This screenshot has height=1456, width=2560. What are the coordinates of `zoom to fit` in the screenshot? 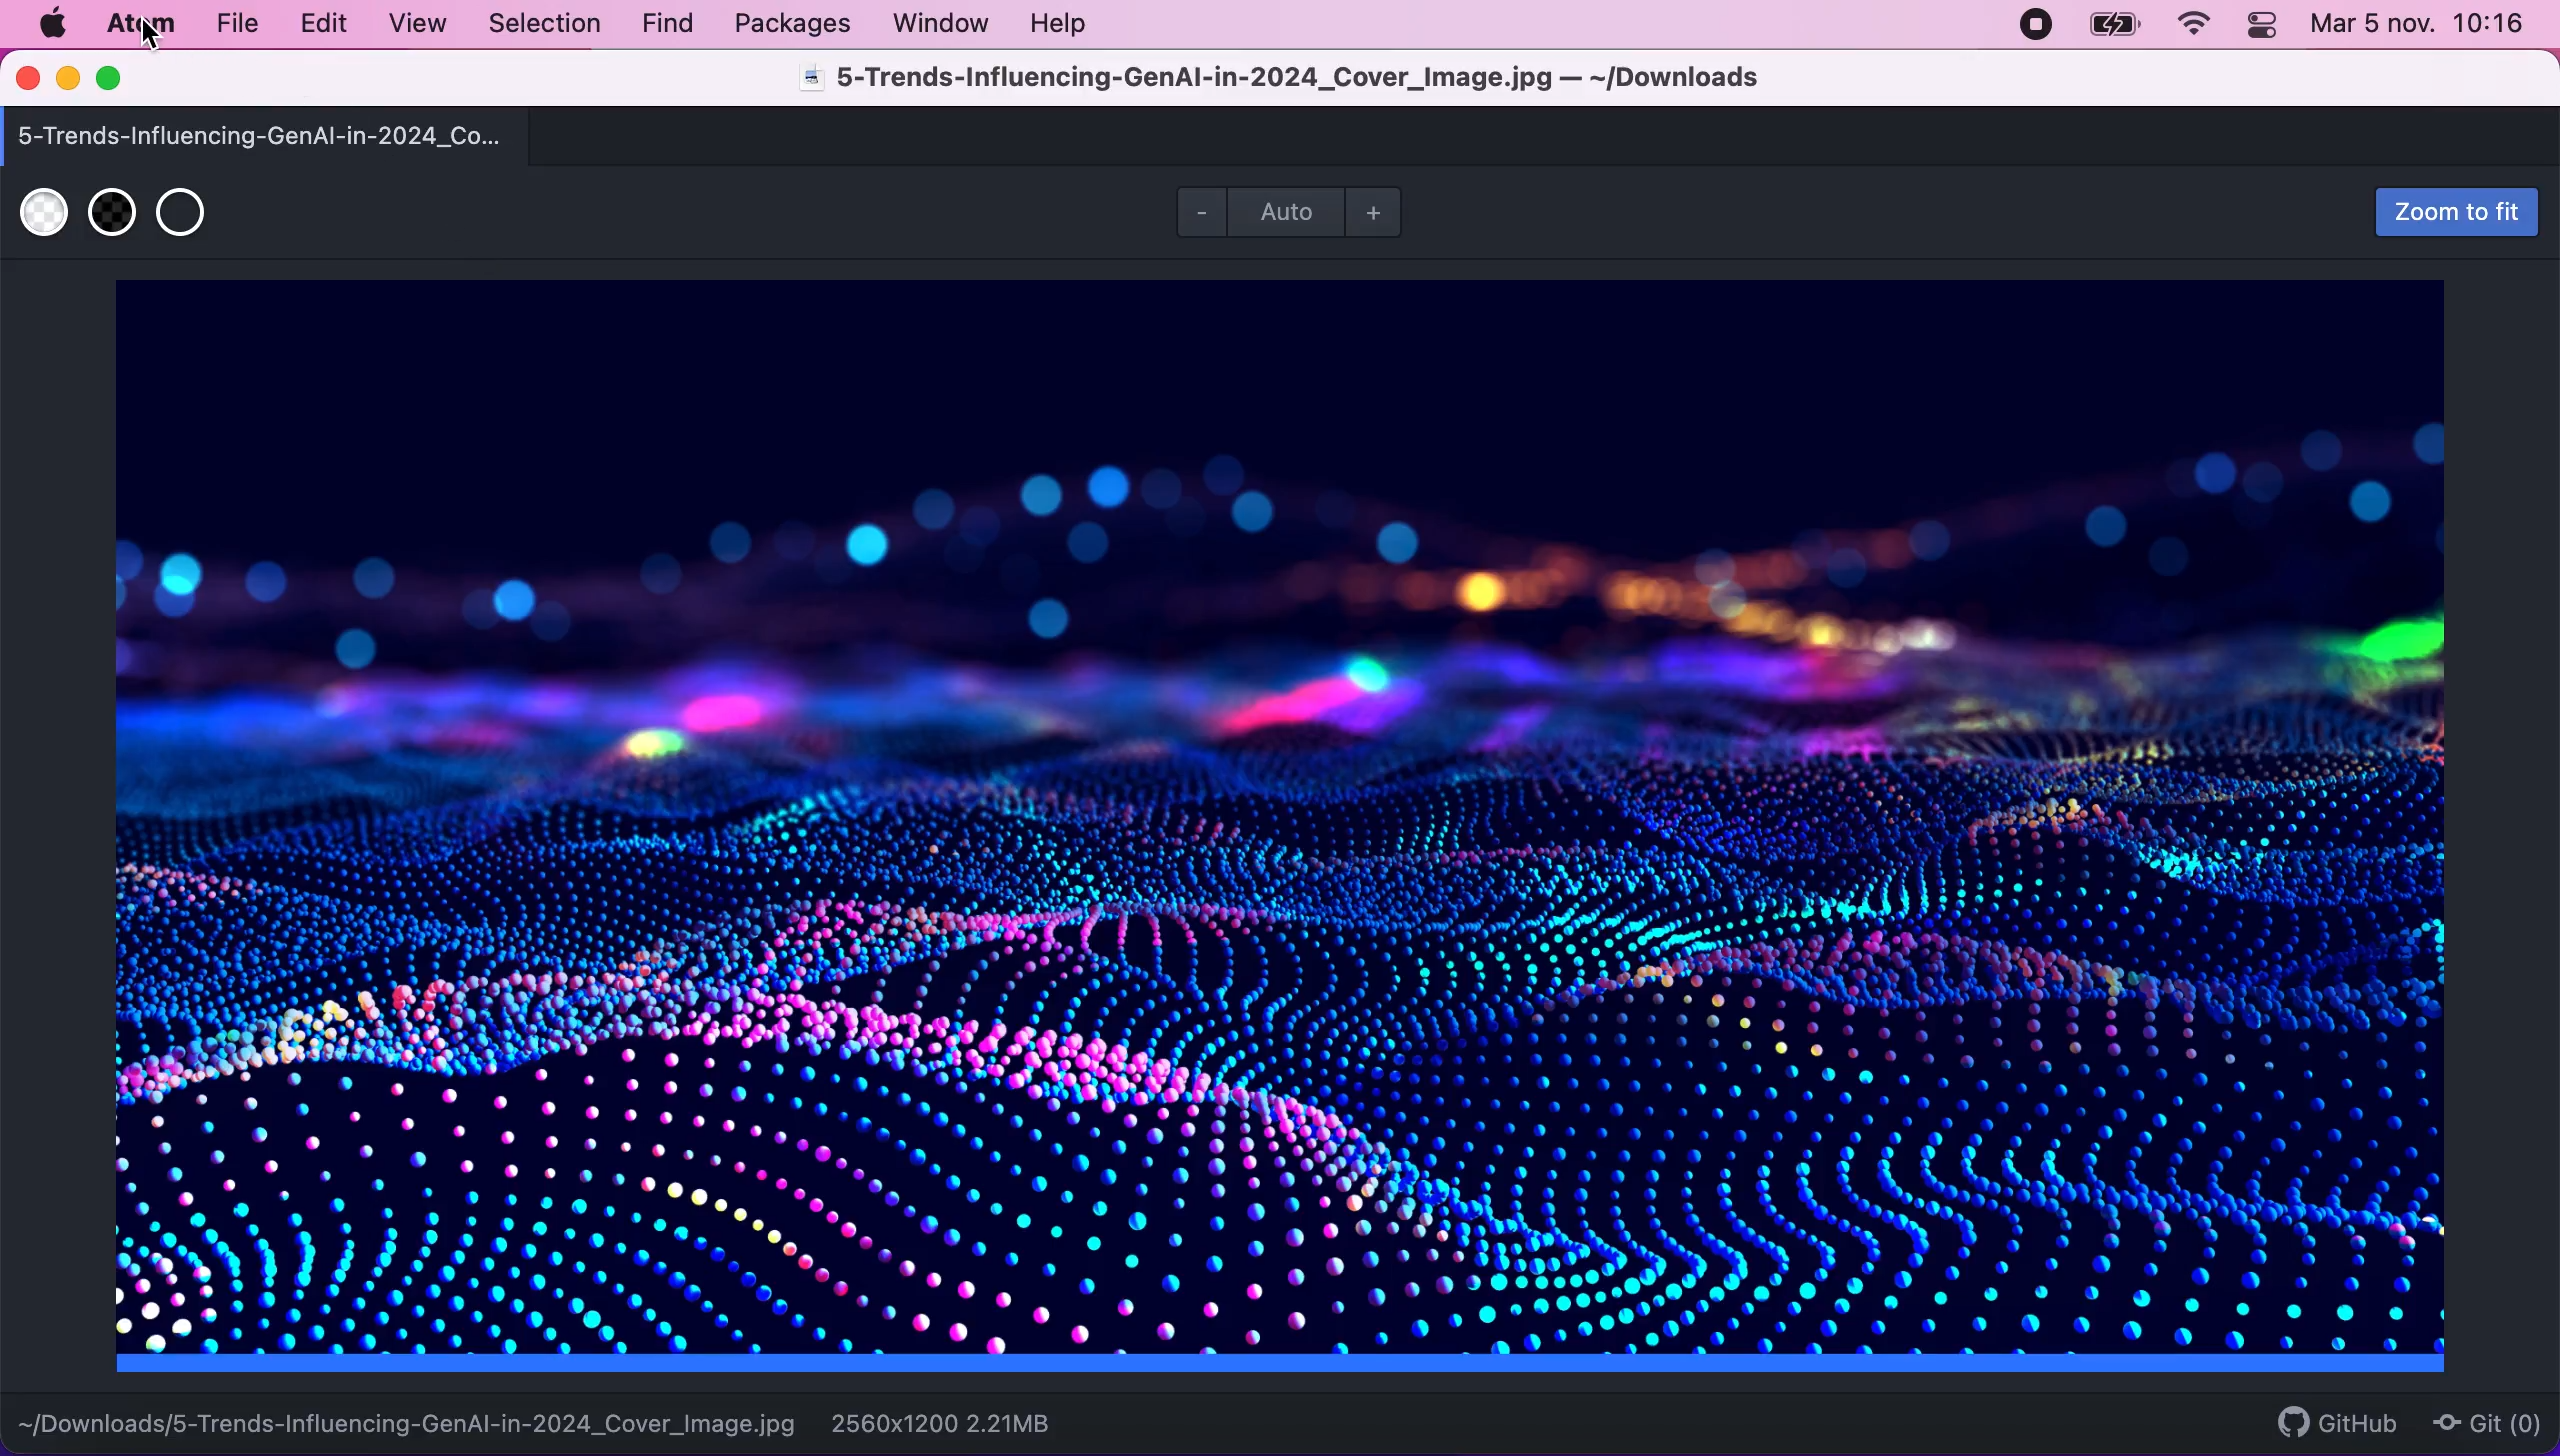 It's located at (2445, 213).